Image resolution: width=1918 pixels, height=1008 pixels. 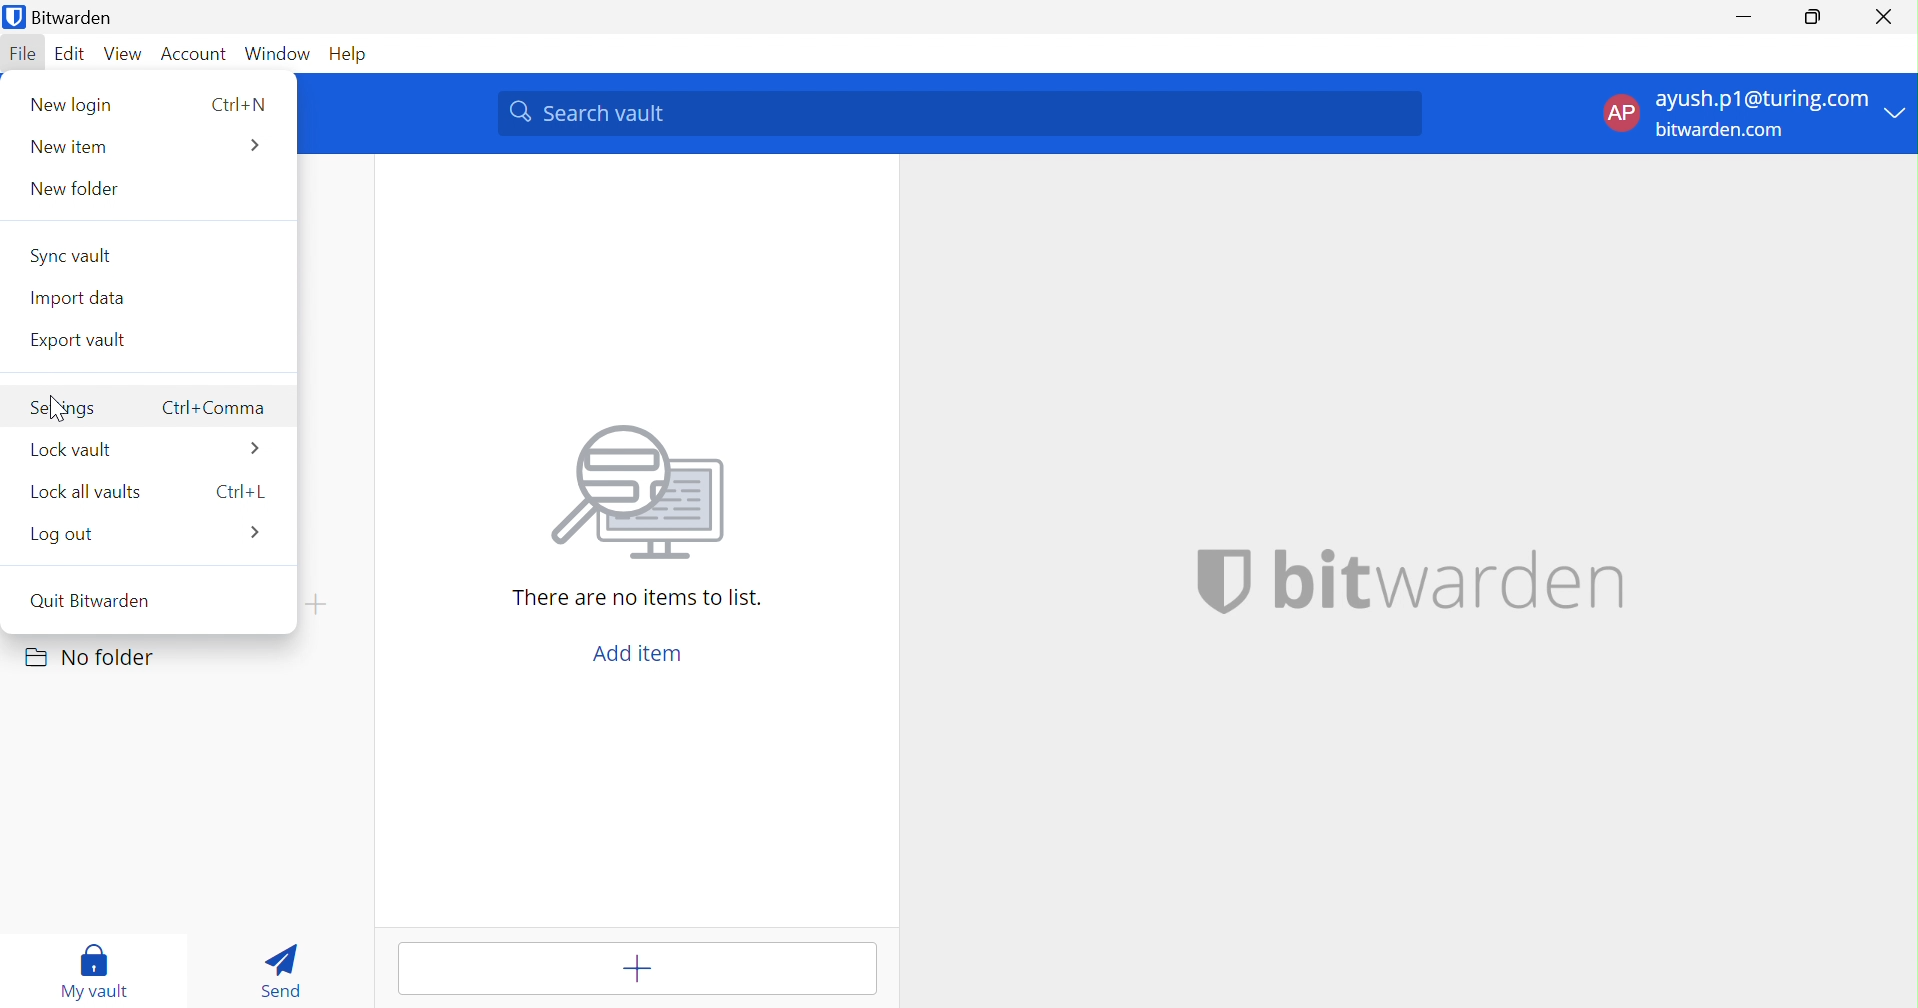 What do you see at coordinates (279, 52) in the screenshot?
I see `Window` at bounding box center [279, 52].